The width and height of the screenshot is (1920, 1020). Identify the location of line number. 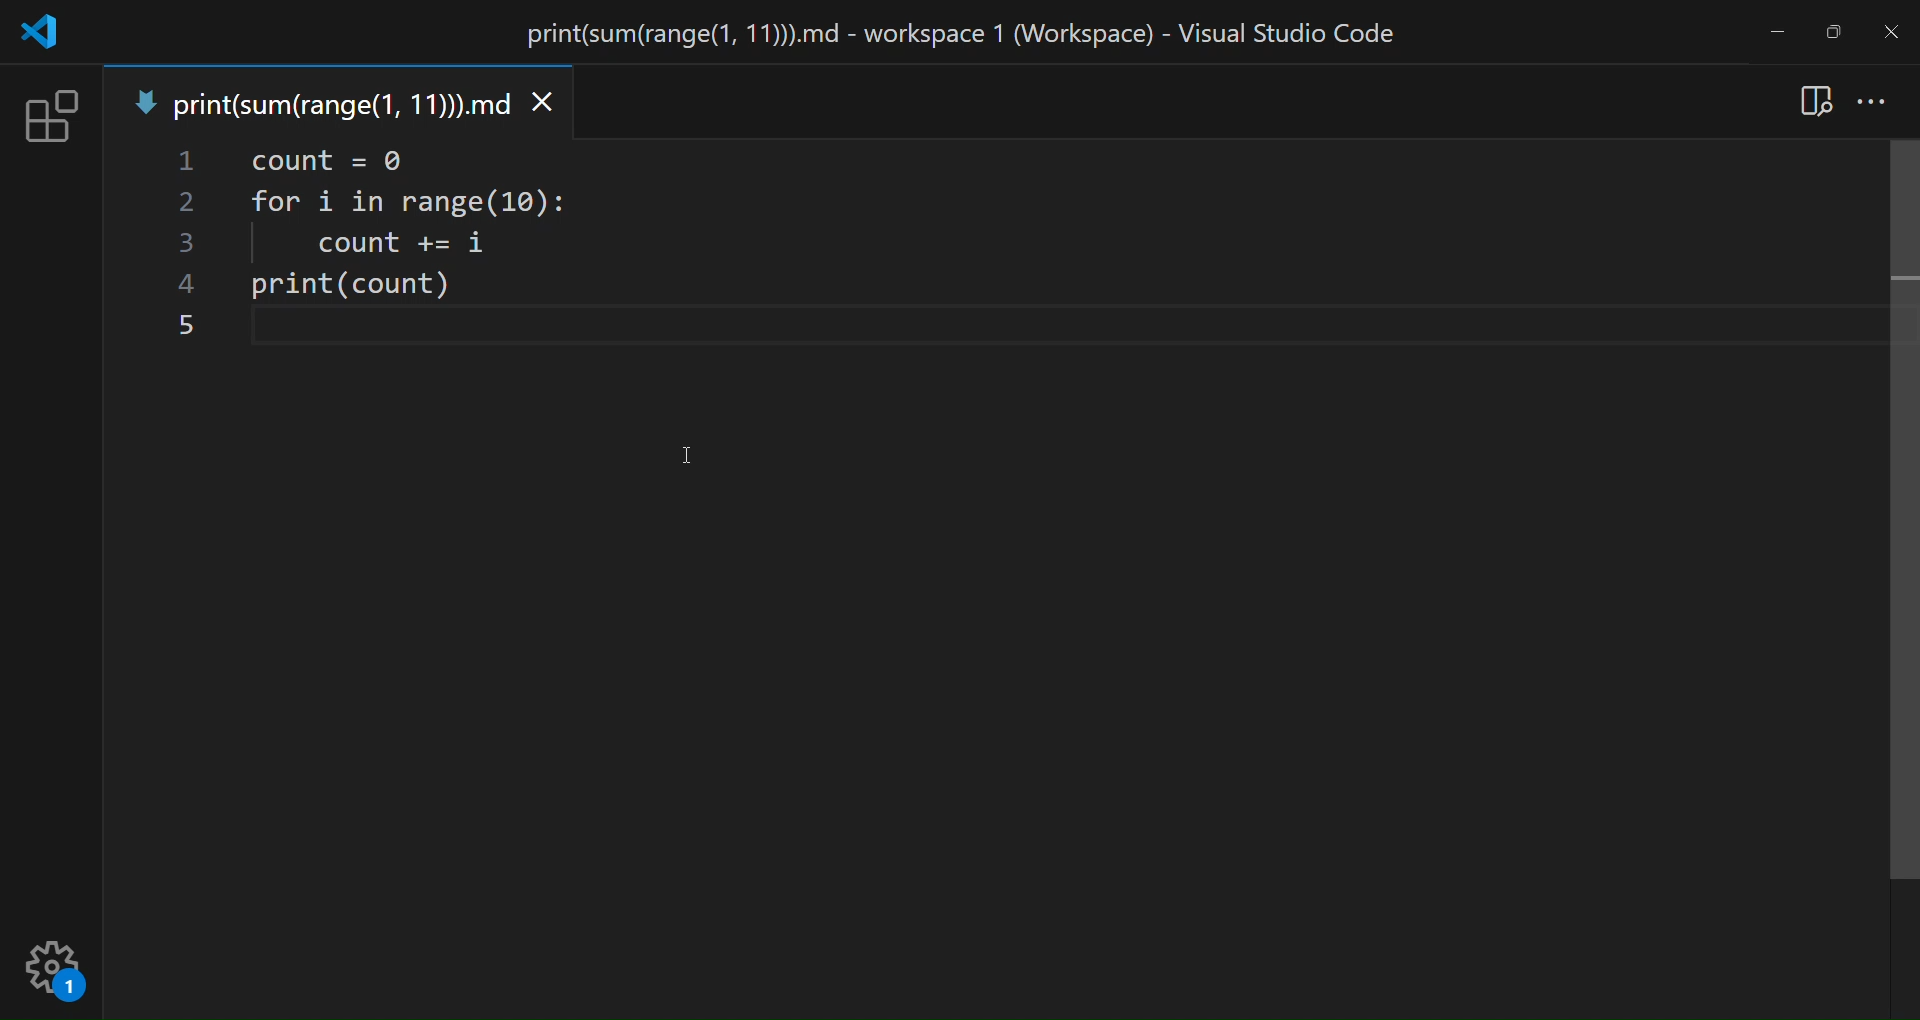
(180, 249).